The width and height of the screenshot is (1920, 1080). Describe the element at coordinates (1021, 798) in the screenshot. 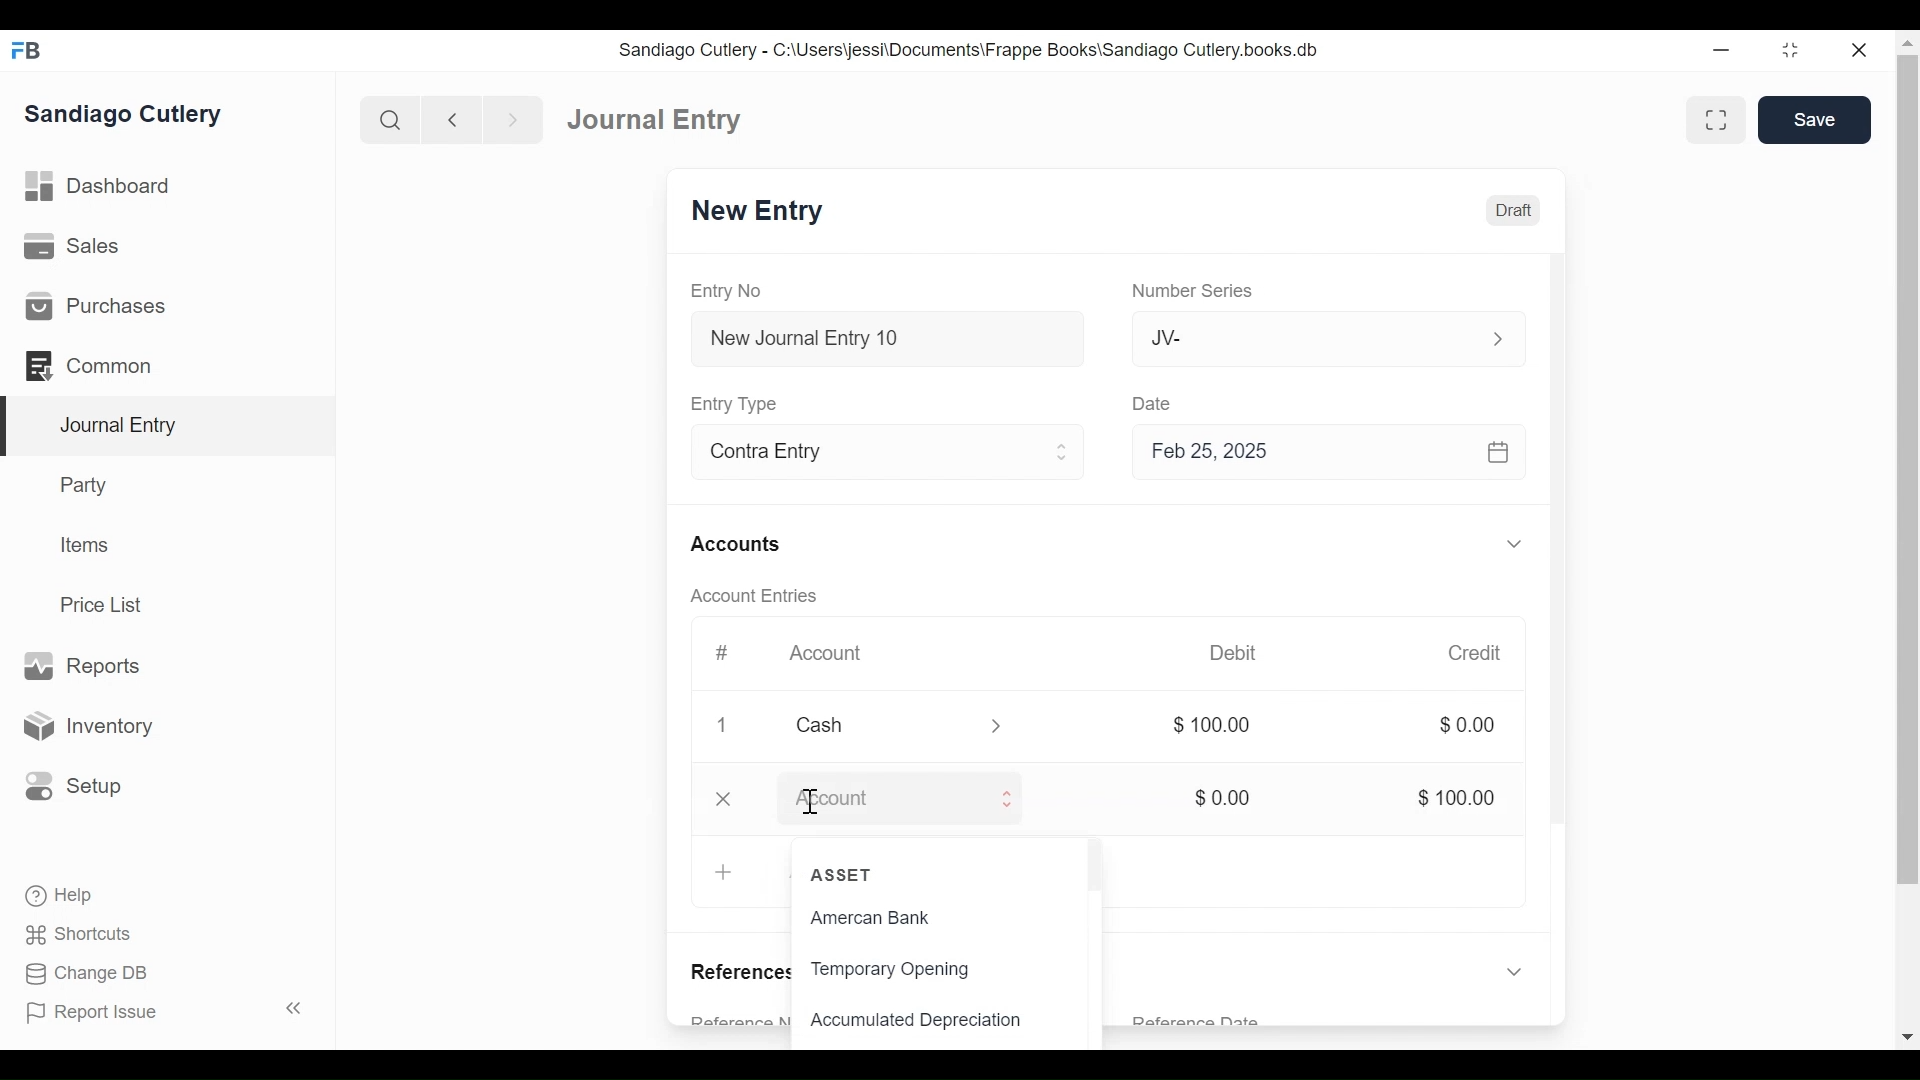

I see `Expand` at that location.